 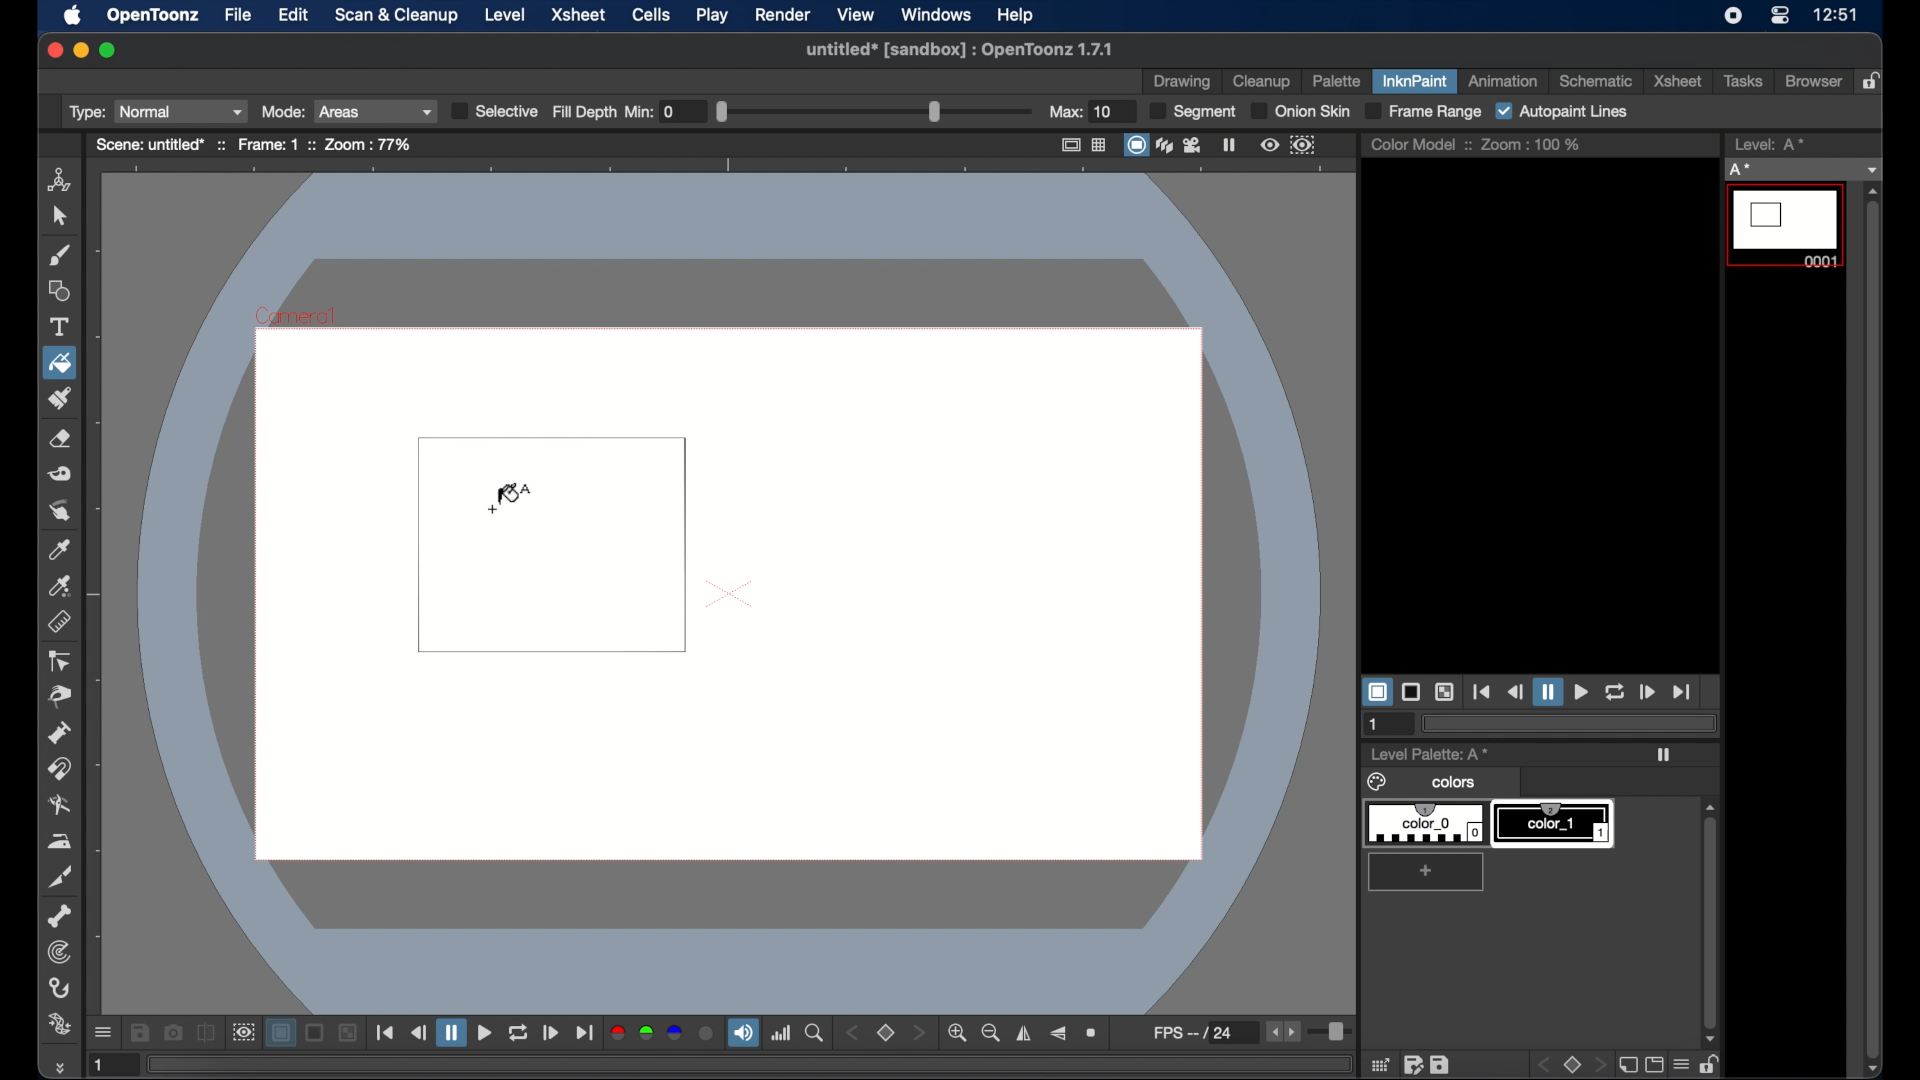 What do you see at coordinates (59, 622) in the screenshot?
I see `ruler tool` at bounding box center [59, 622].